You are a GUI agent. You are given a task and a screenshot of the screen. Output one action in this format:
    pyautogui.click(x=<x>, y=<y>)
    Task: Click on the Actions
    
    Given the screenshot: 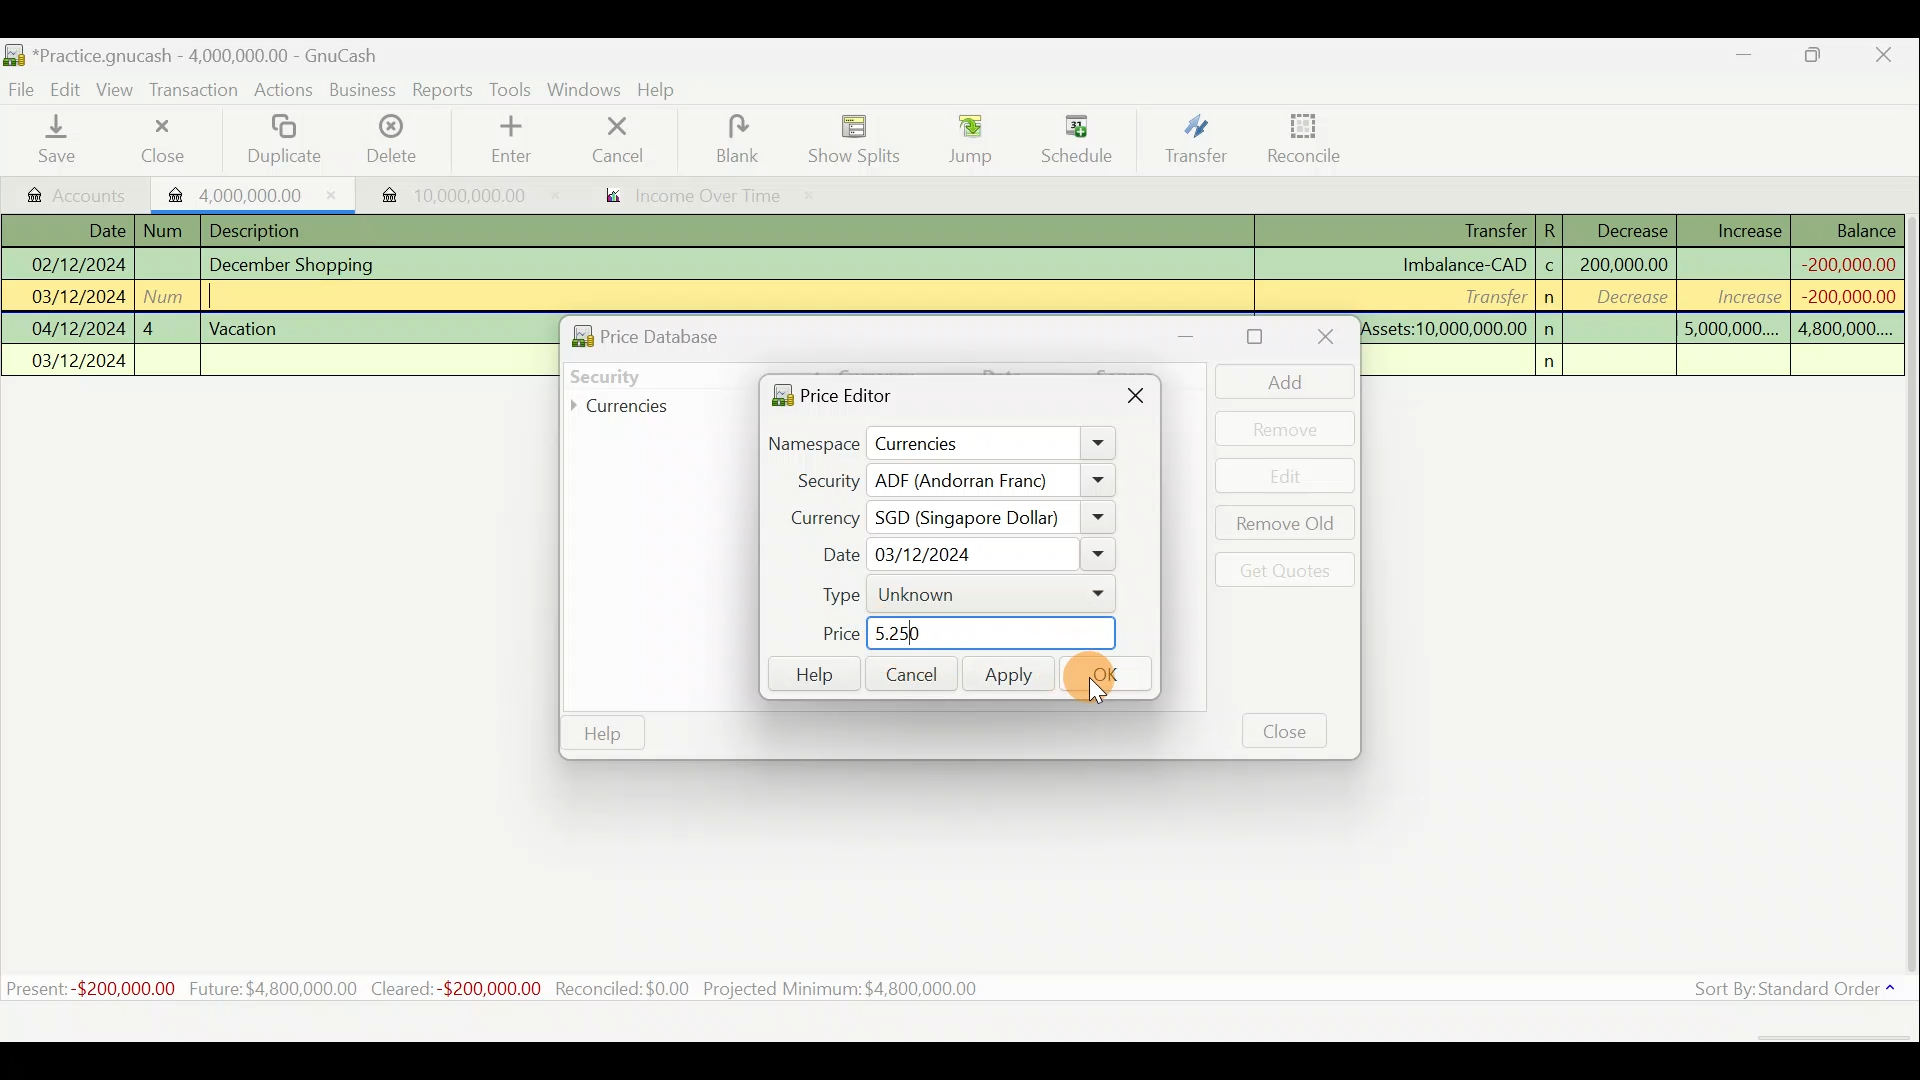 What is the action you would take?
    pyautogui.click(x=286, y=91)
    